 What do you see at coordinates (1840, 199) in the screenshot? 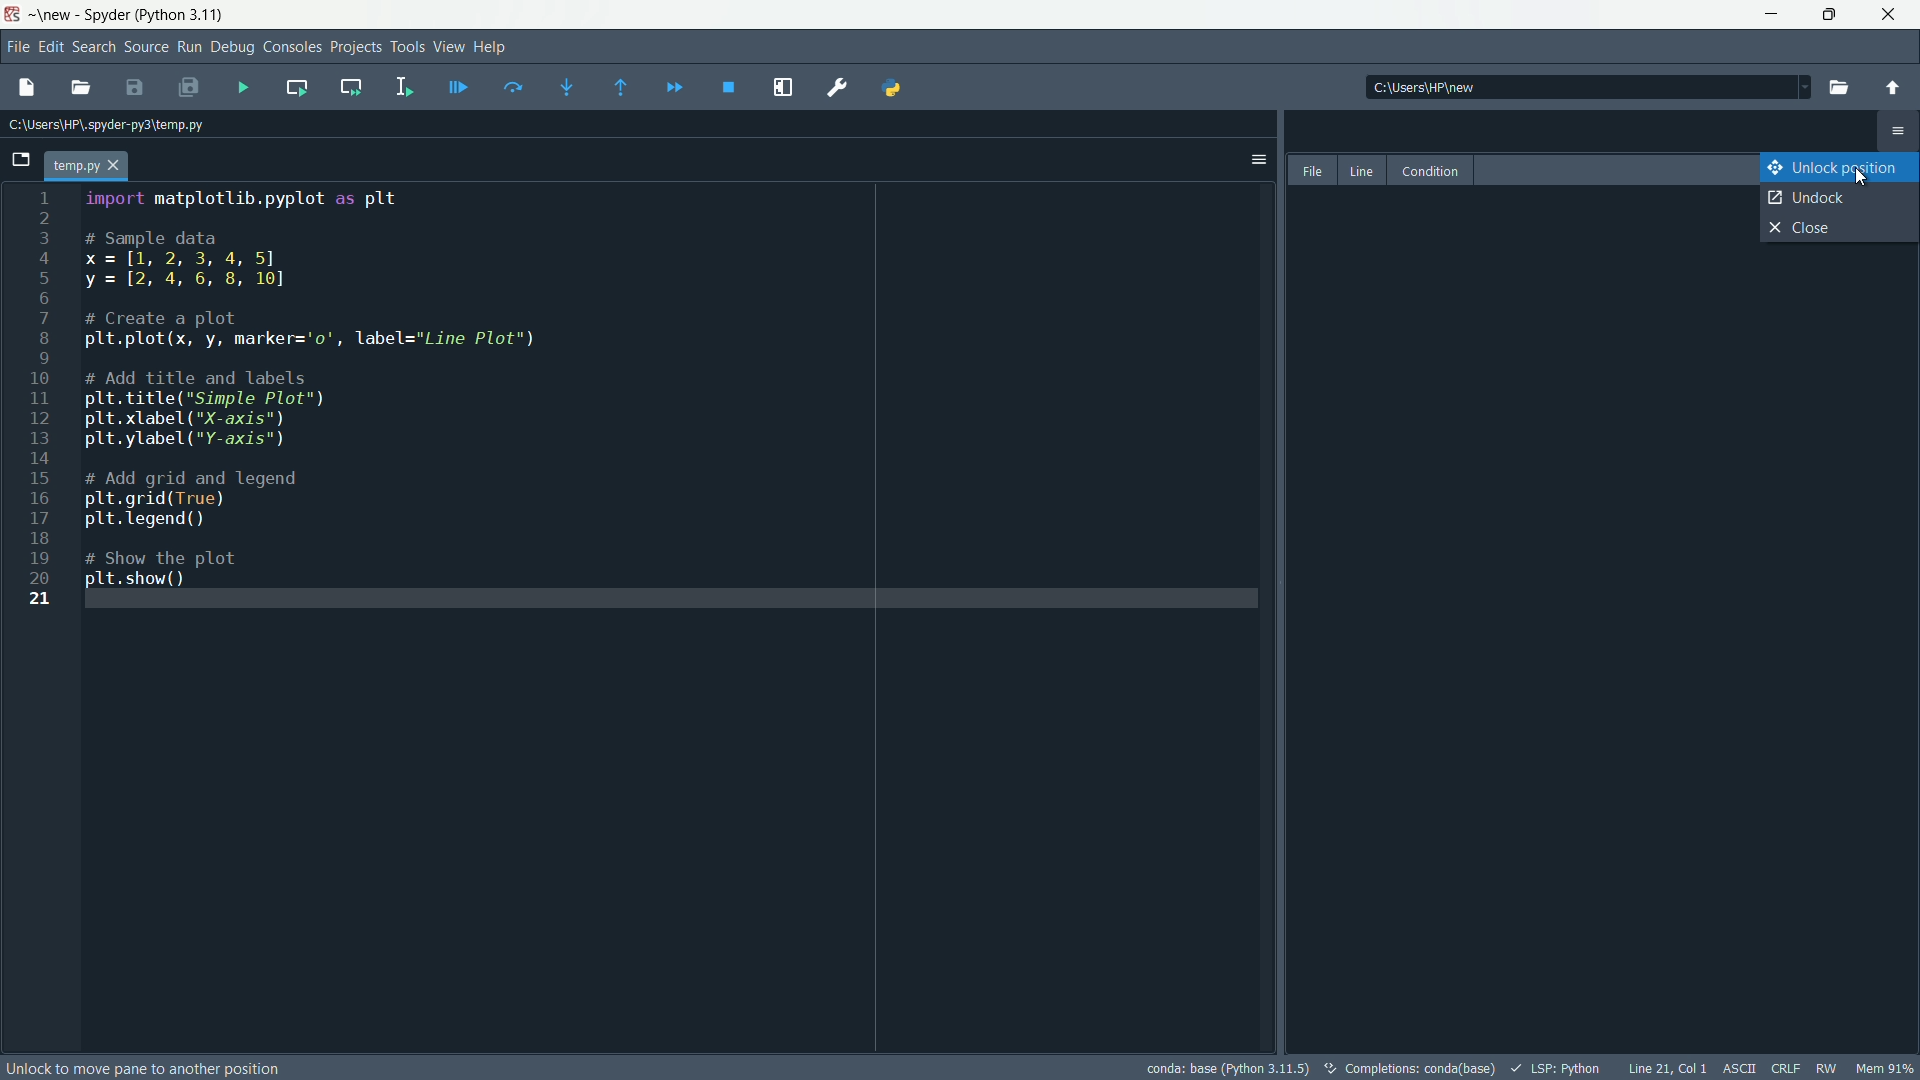
I see `undock` at bounding box center [1840, 199].